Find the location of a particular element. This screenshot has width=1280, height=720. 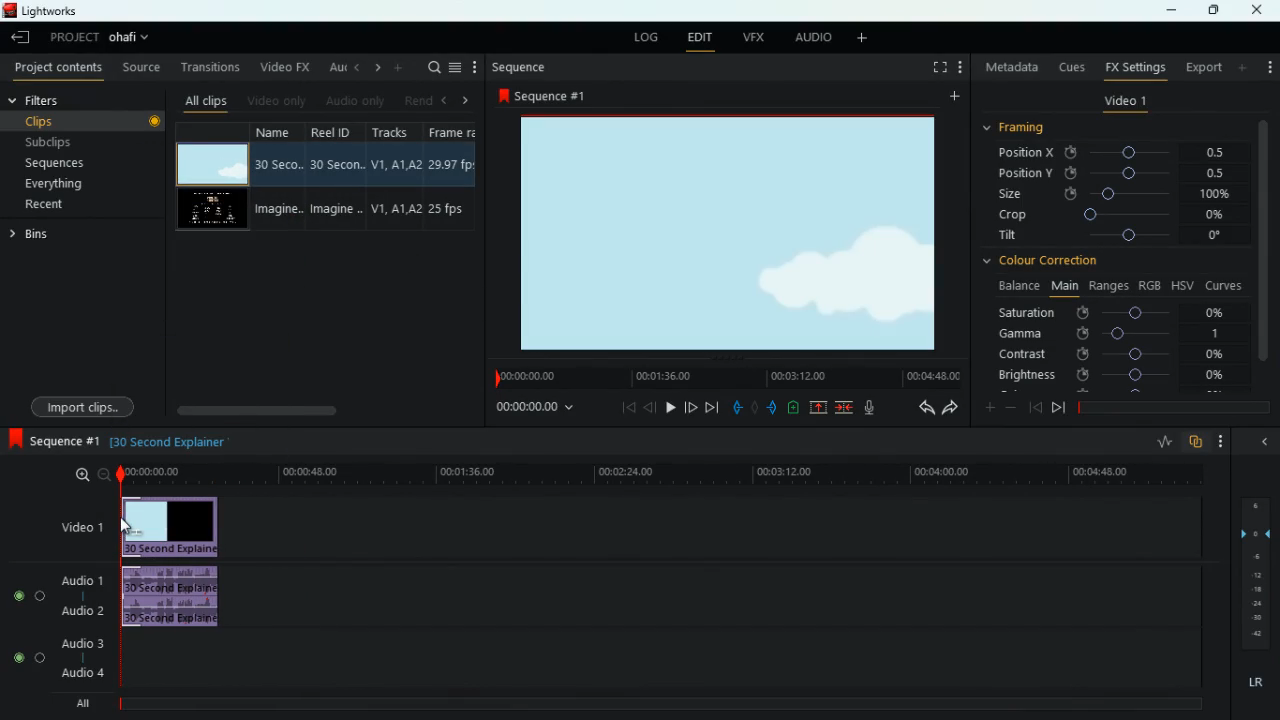

cues is located at coordinates (1068, 68).